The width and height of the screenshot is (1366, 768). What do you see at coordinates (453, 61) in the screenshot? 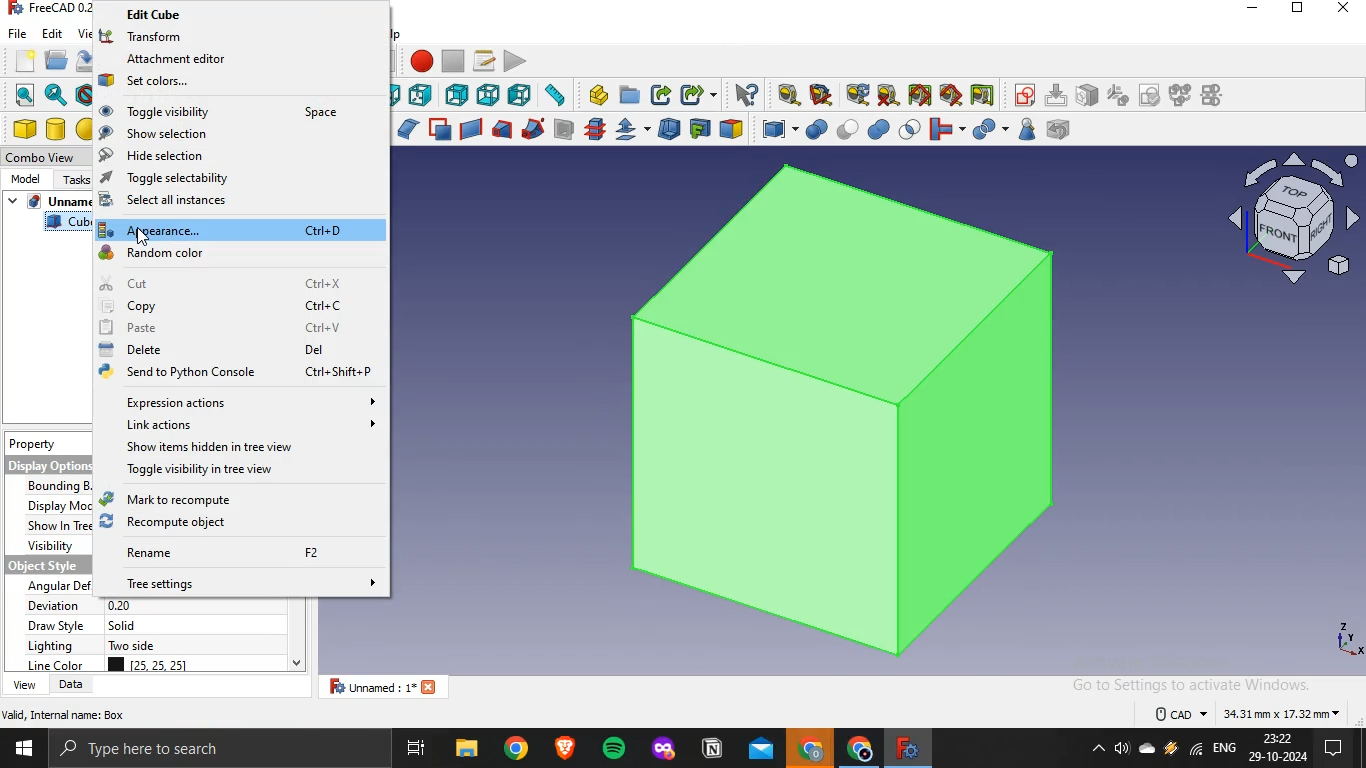
I see `stop macro recording` at bounding box center [453, 61].